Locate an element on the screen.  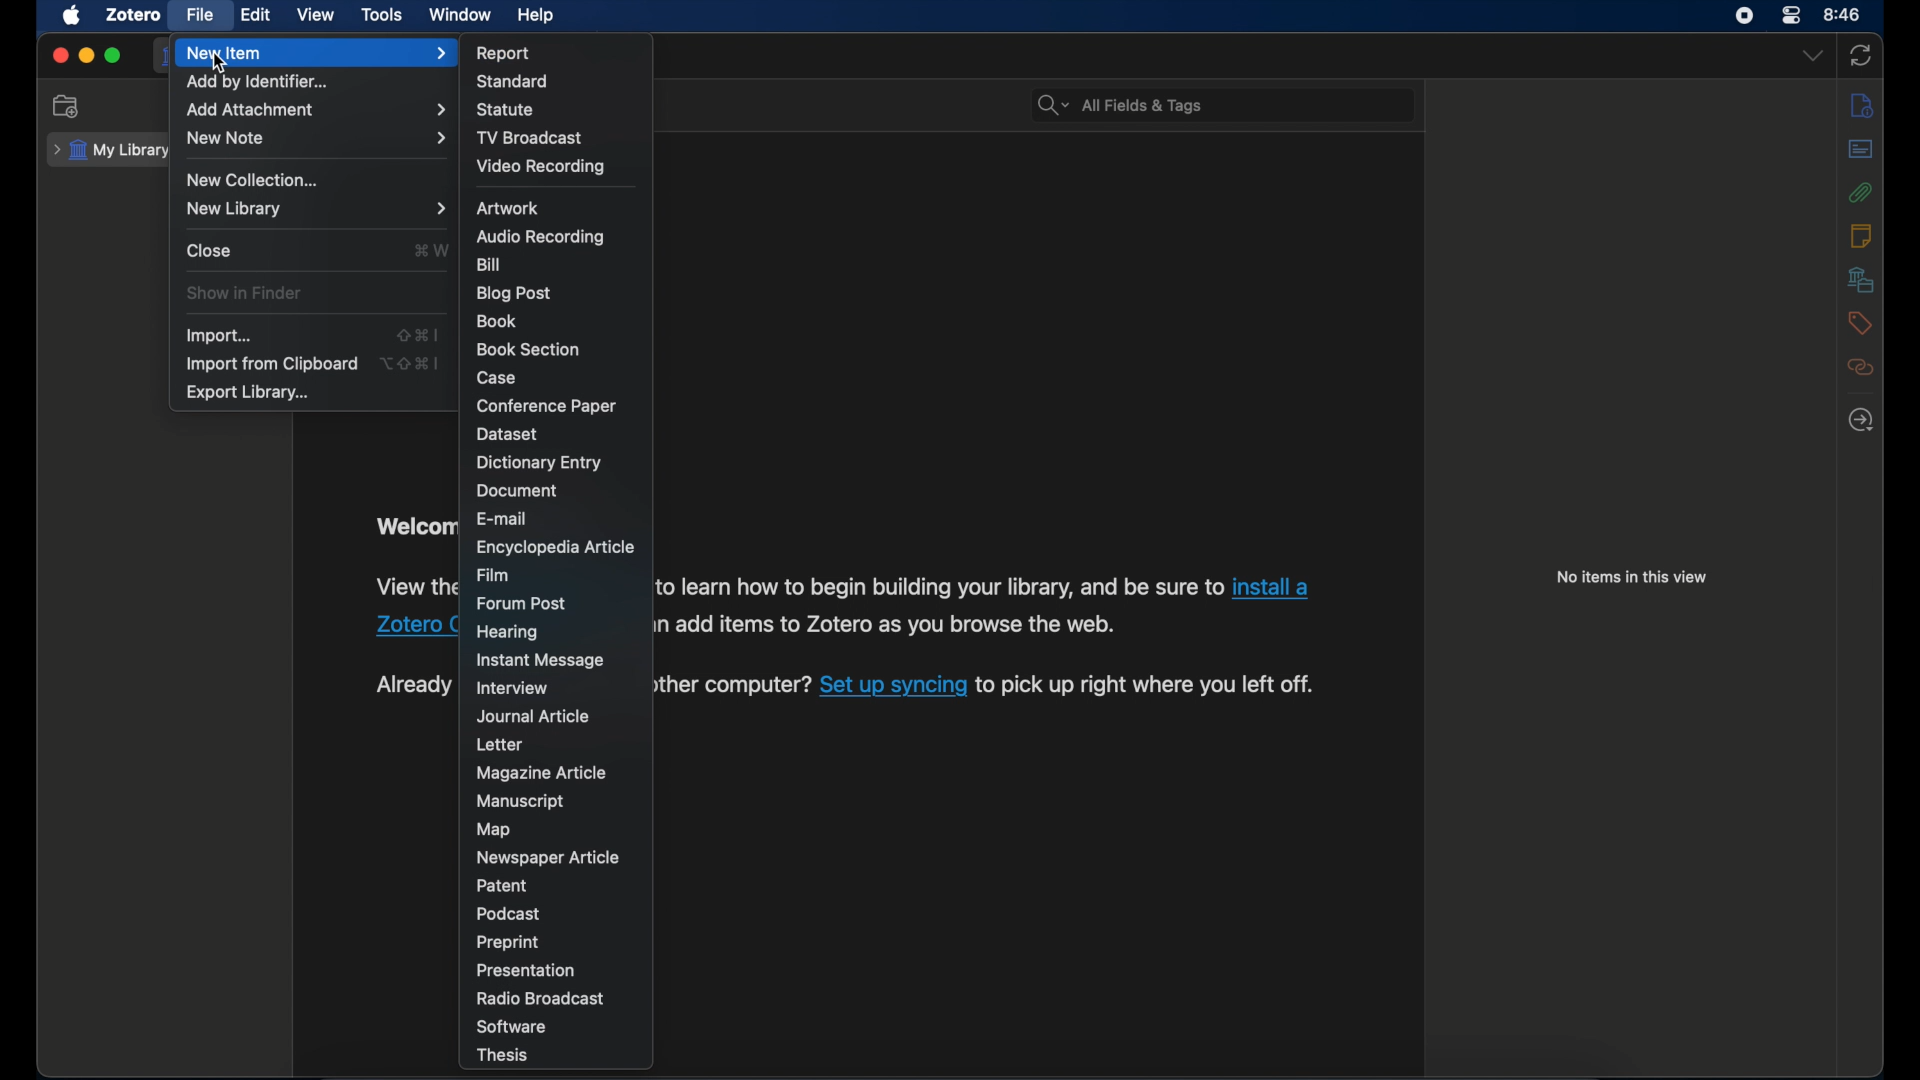
podcast is located at coordinates (509, 914).